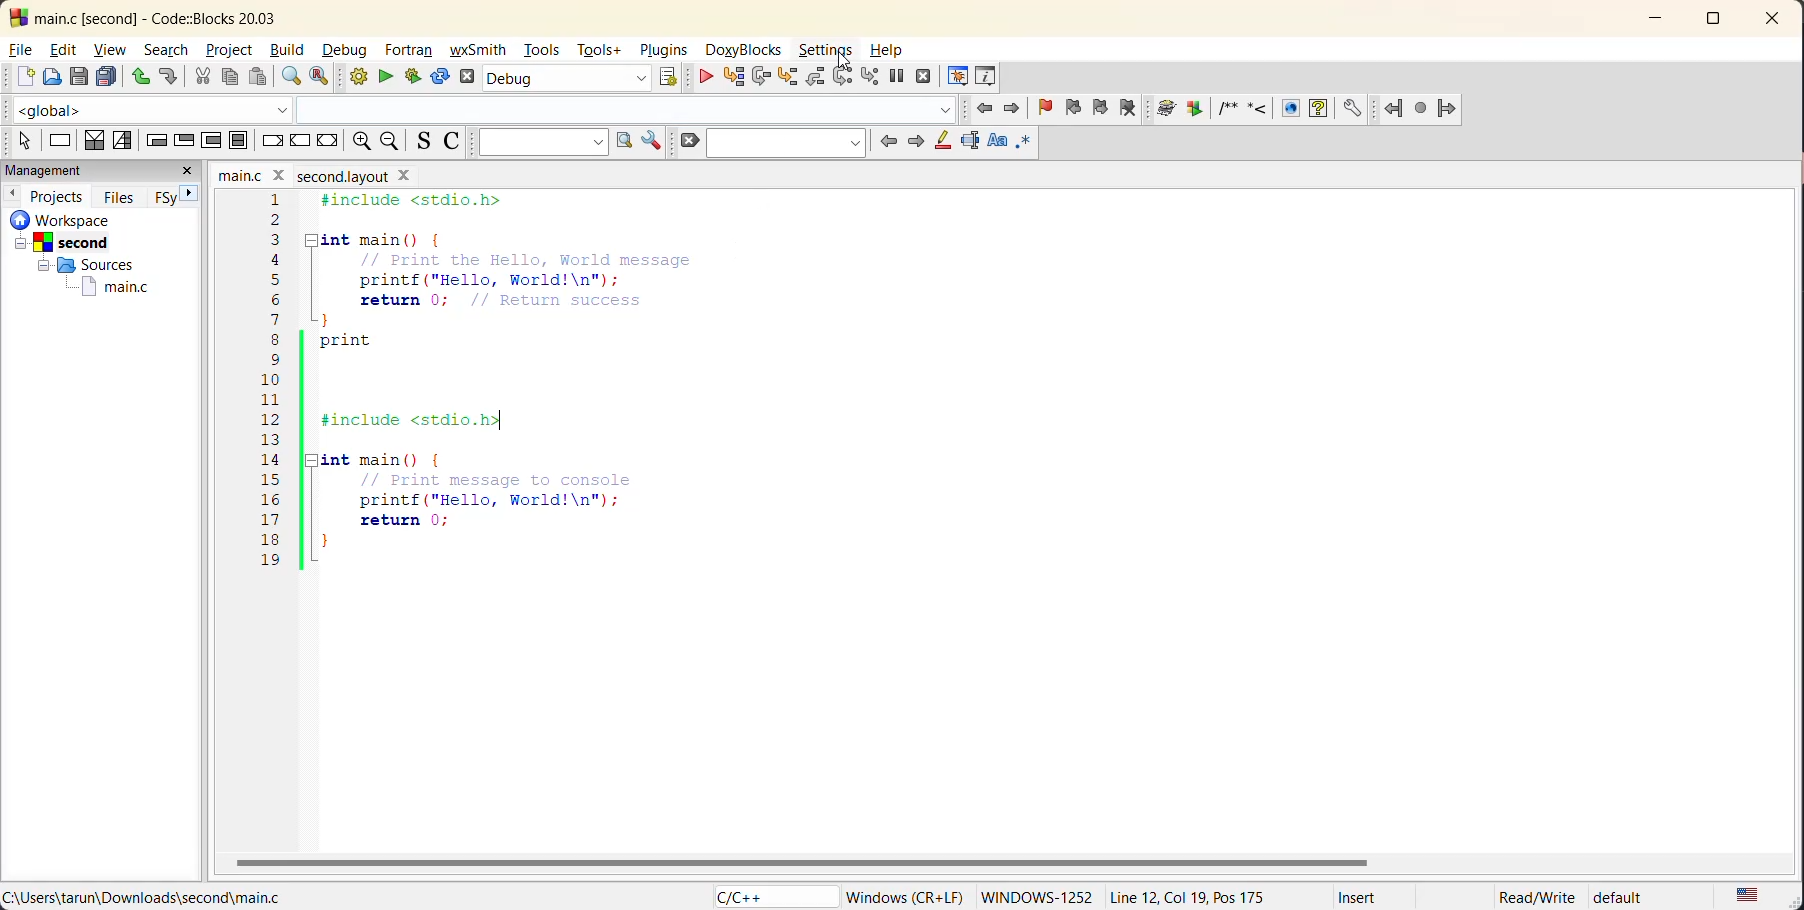 The width and height of the screenshot is (1804, 910). Describe the element at coordinates (872, 75) in the screenshot. I see `step into instruction` at that location.